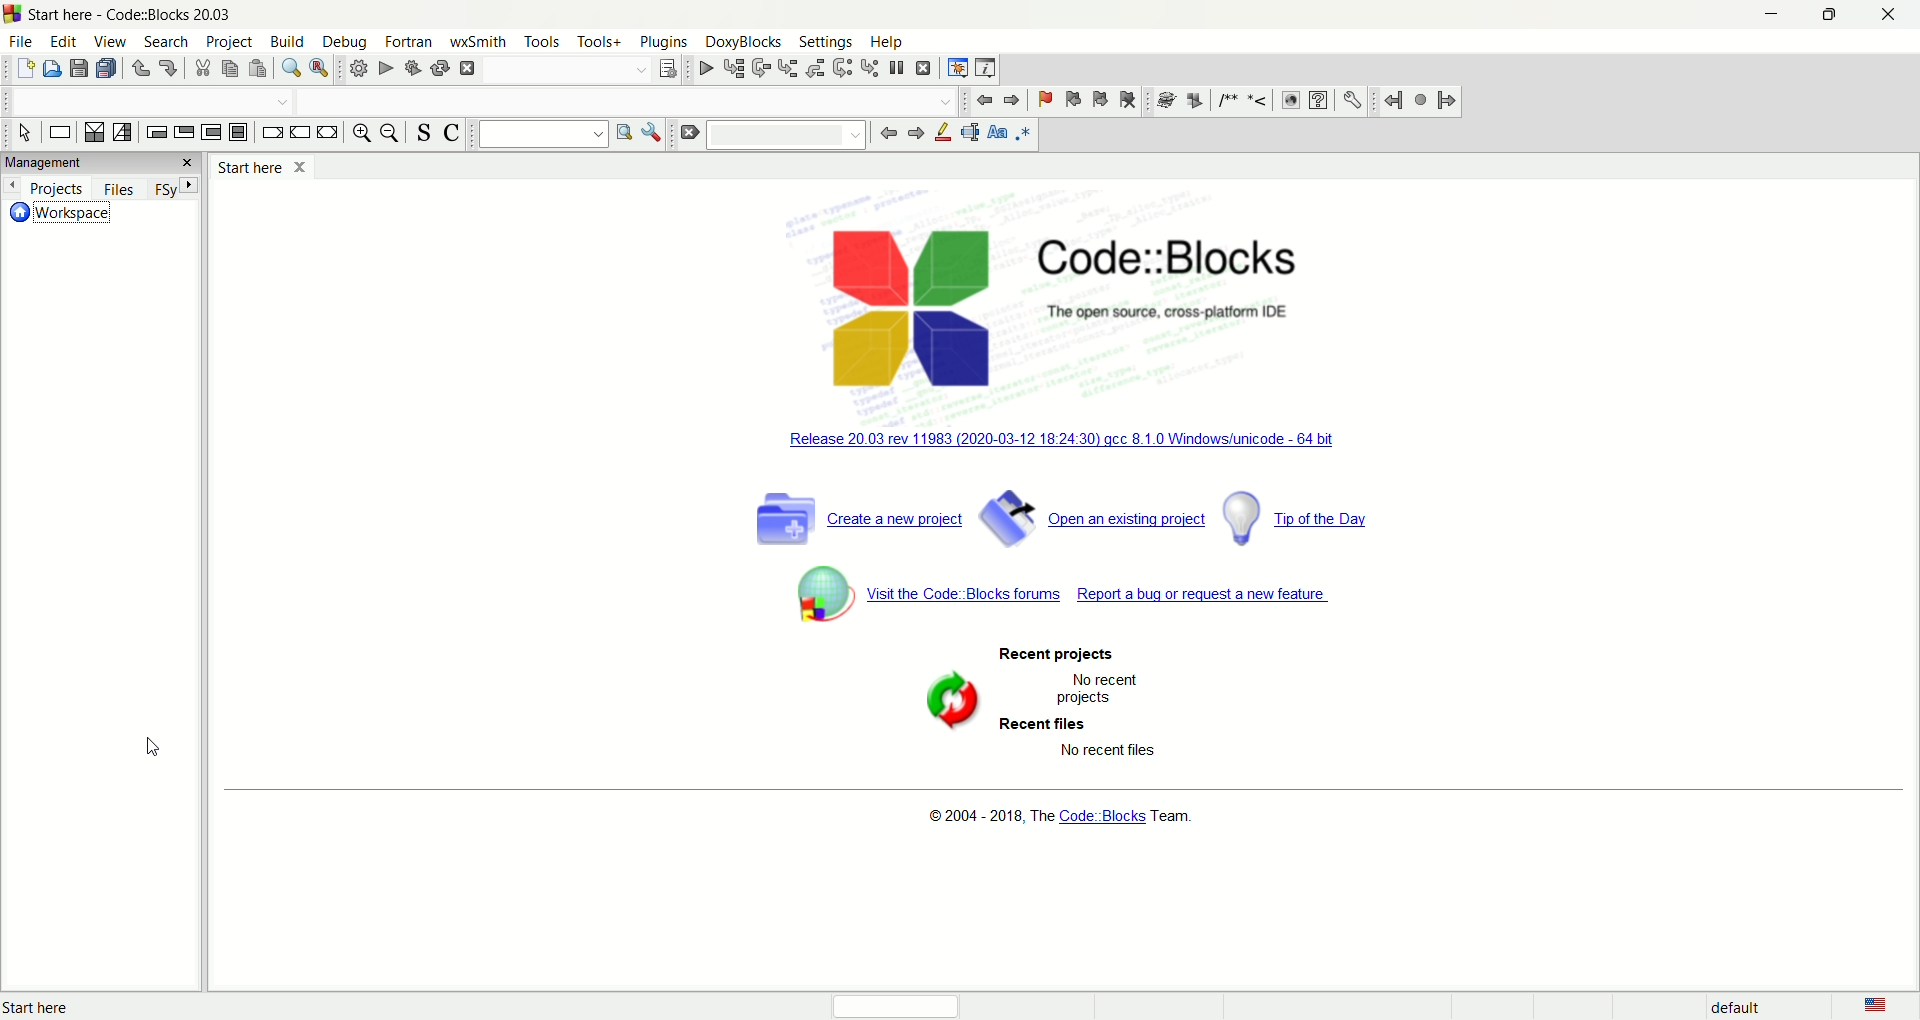 Image resolution: width=1920 pixels, height=1020 pixels. Describe the element at coordinates (64, 214) in the screenshot. I see `workspace` at that location.